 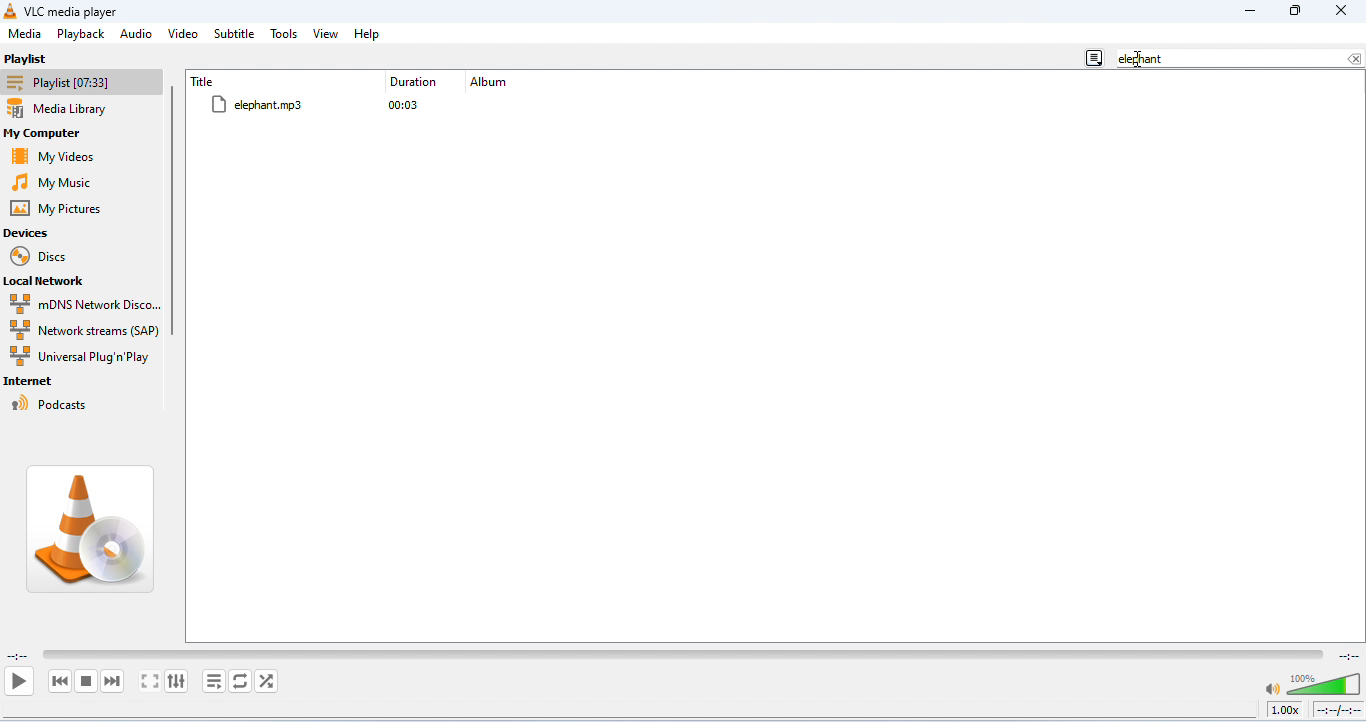 What do you see at coordinates (1340, 11) in the screenshot?
I see `close` at bounding box center [1340, 11].